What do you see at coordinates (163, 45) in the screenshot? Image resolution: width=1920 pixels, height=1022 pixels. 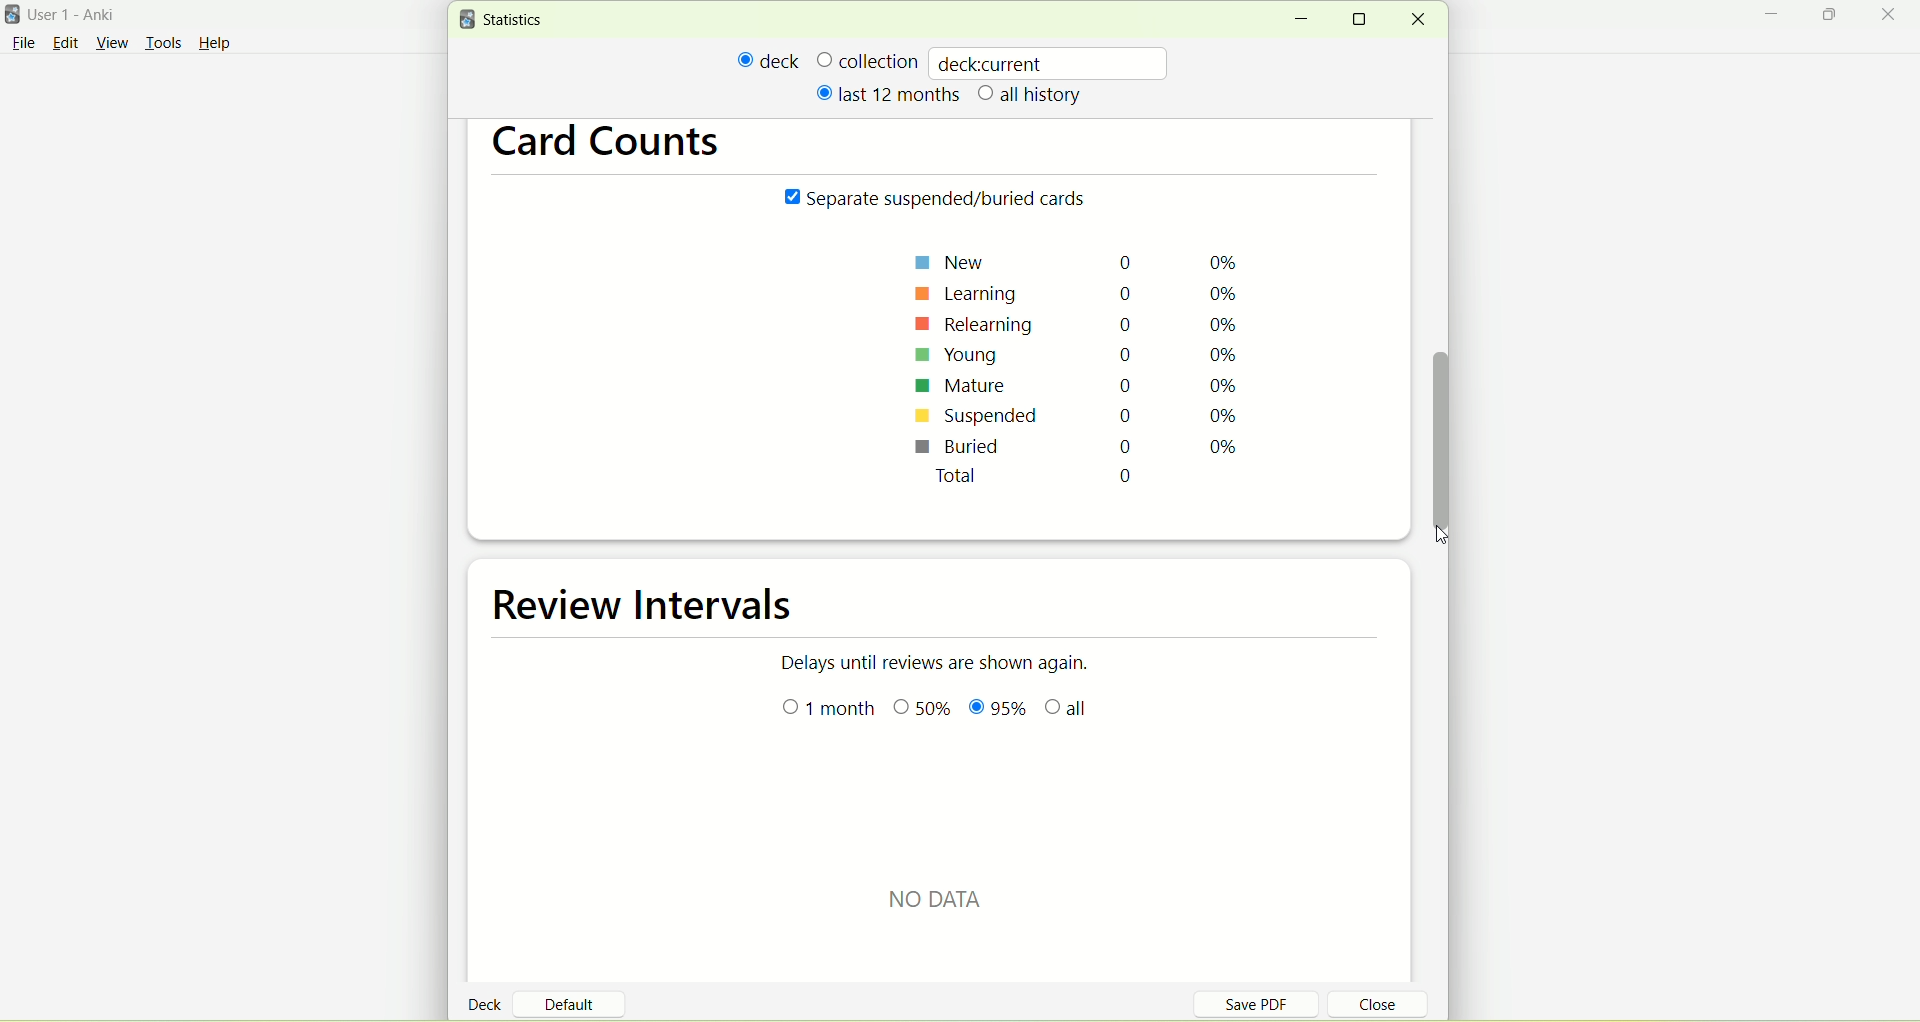 I see `tools` at bounding box center [163, 45].